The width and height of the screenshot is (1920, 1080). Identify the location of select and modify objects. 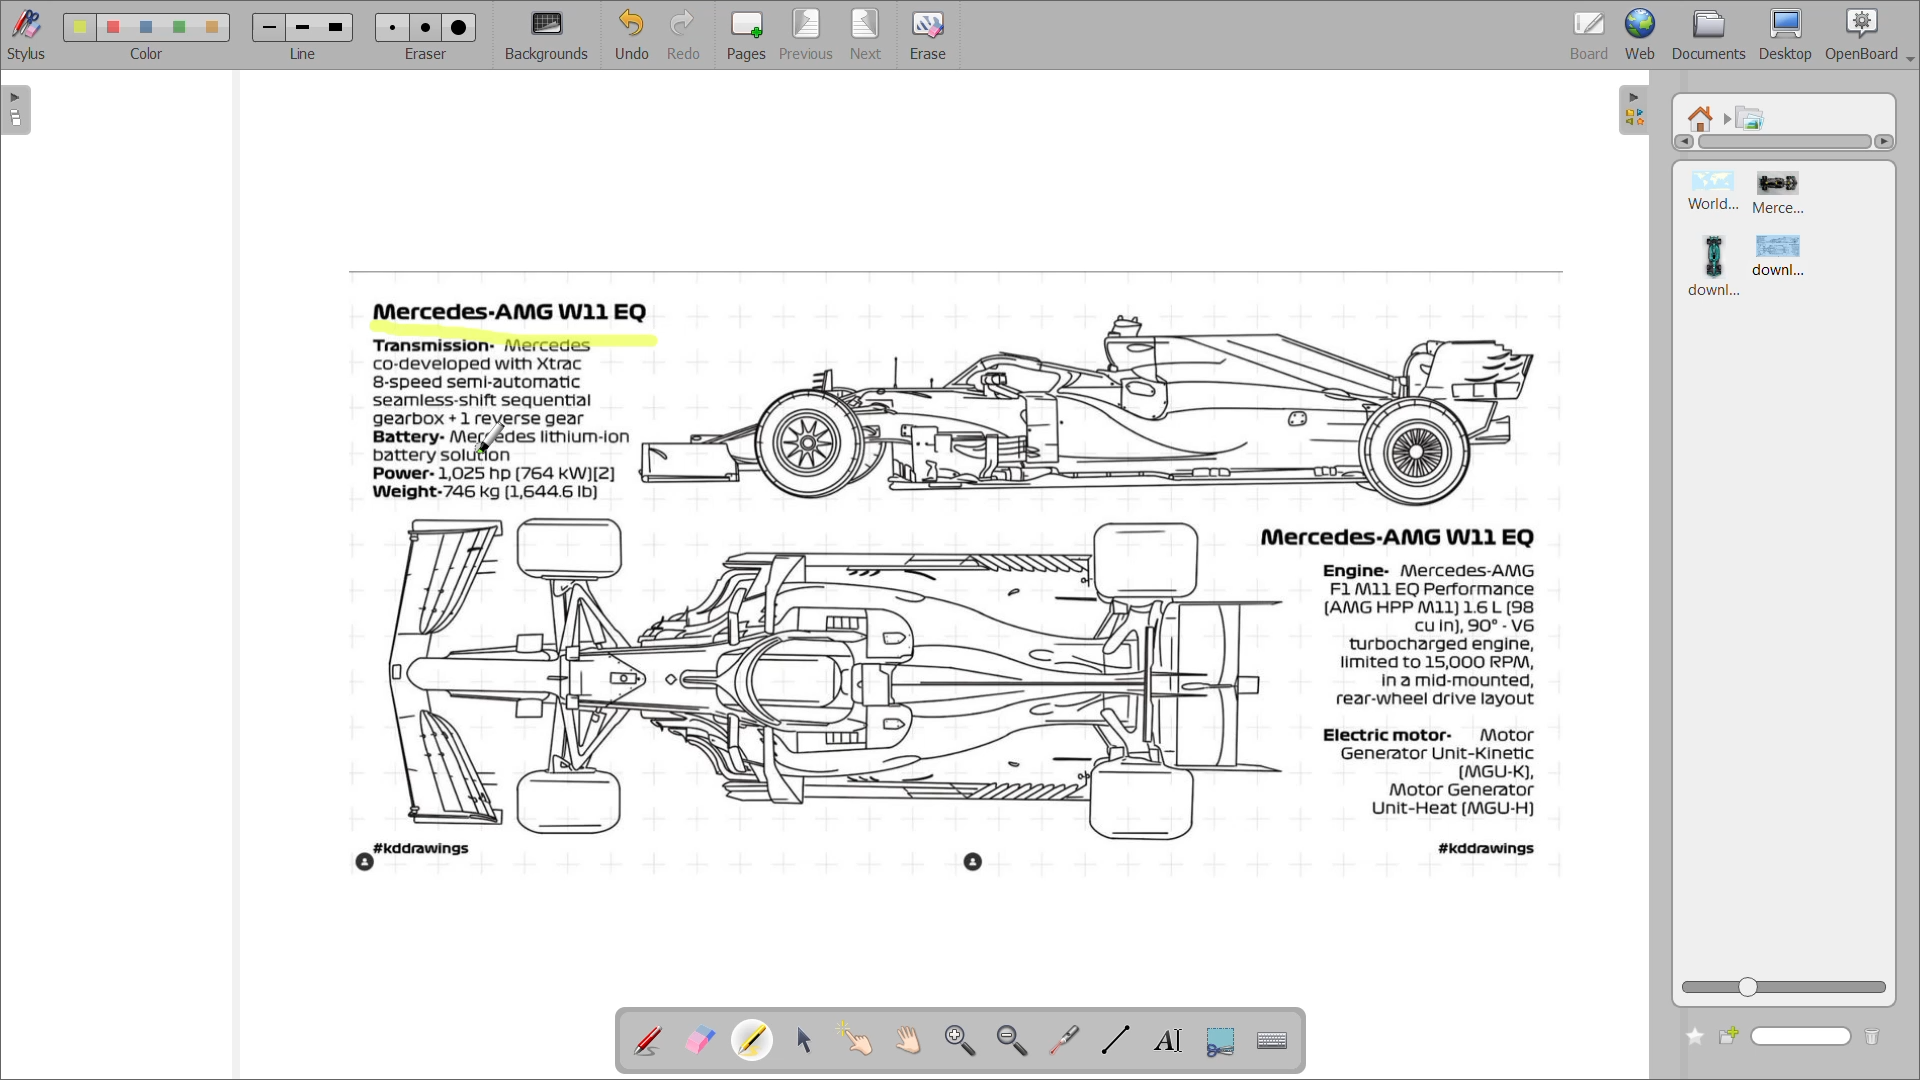
(811, 1041).